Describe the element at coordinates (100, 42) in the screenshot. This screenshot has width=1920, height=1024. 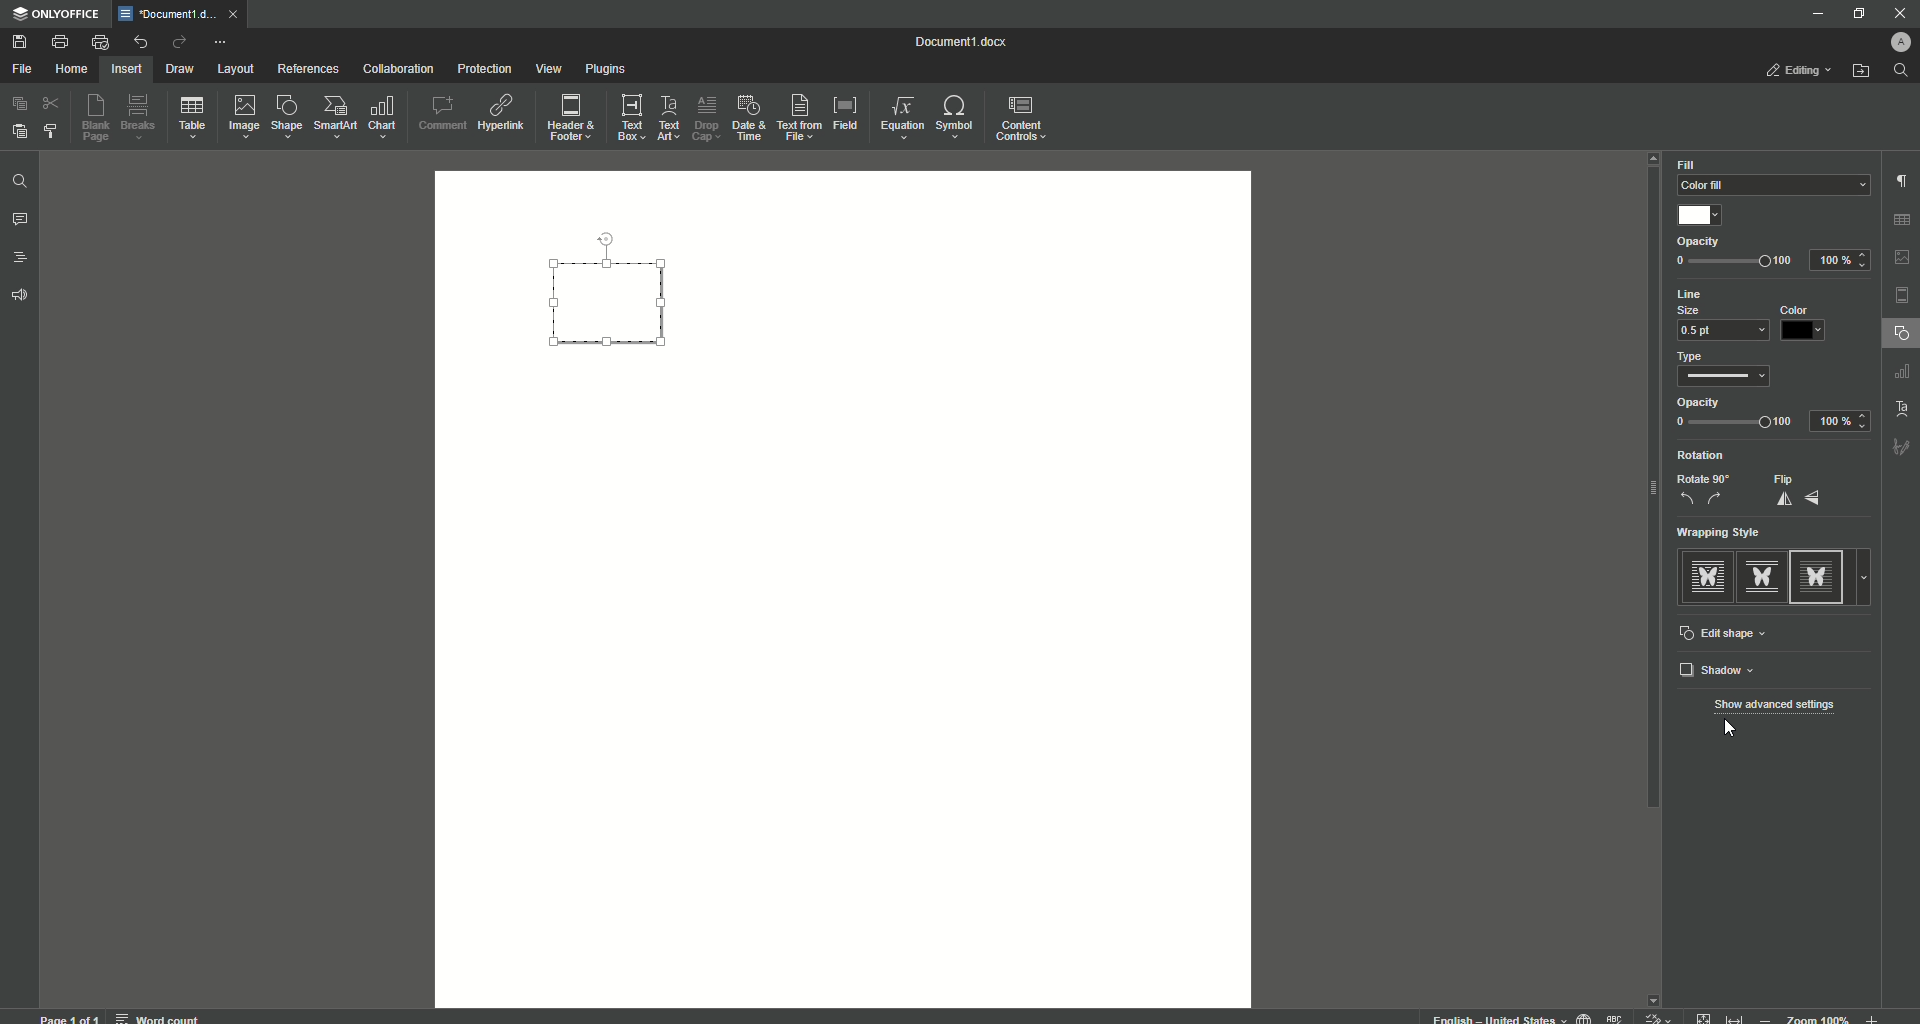
I see `Quick Print` at that location.